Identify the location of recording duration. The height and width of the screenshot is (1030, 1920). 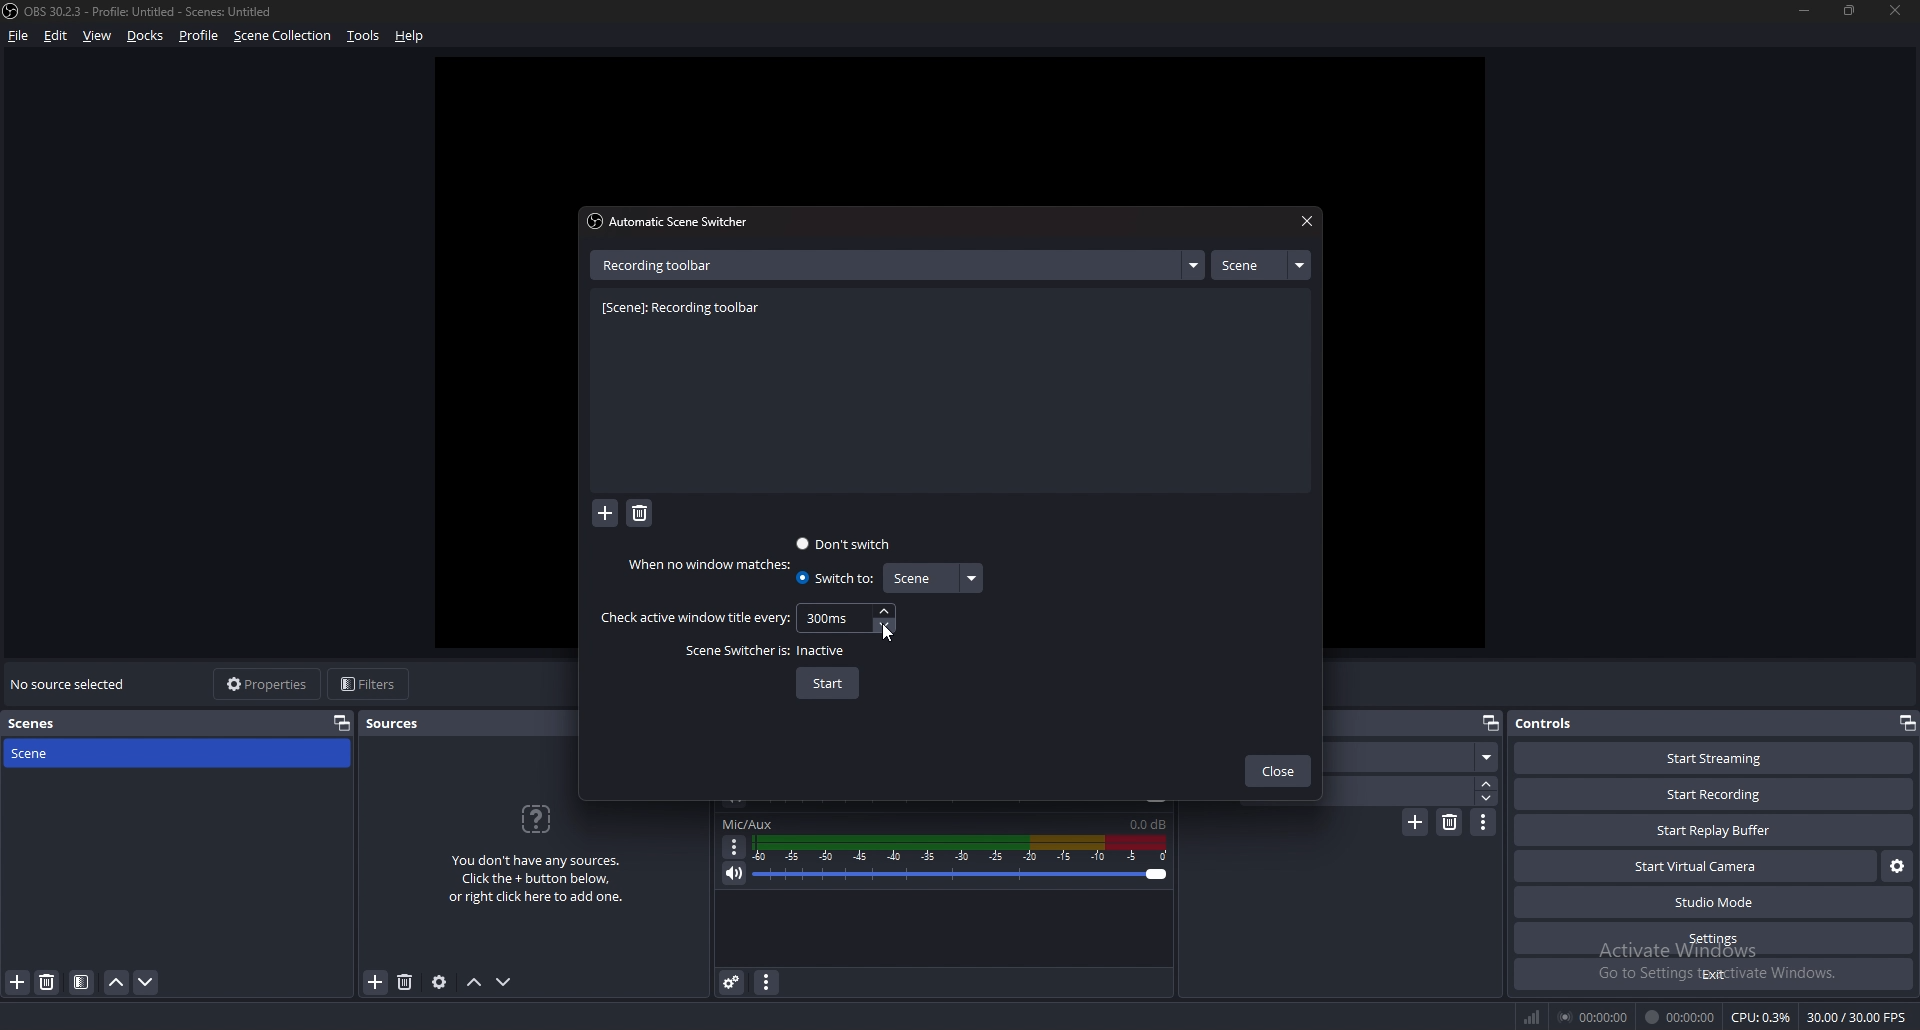
(1681, 1017).